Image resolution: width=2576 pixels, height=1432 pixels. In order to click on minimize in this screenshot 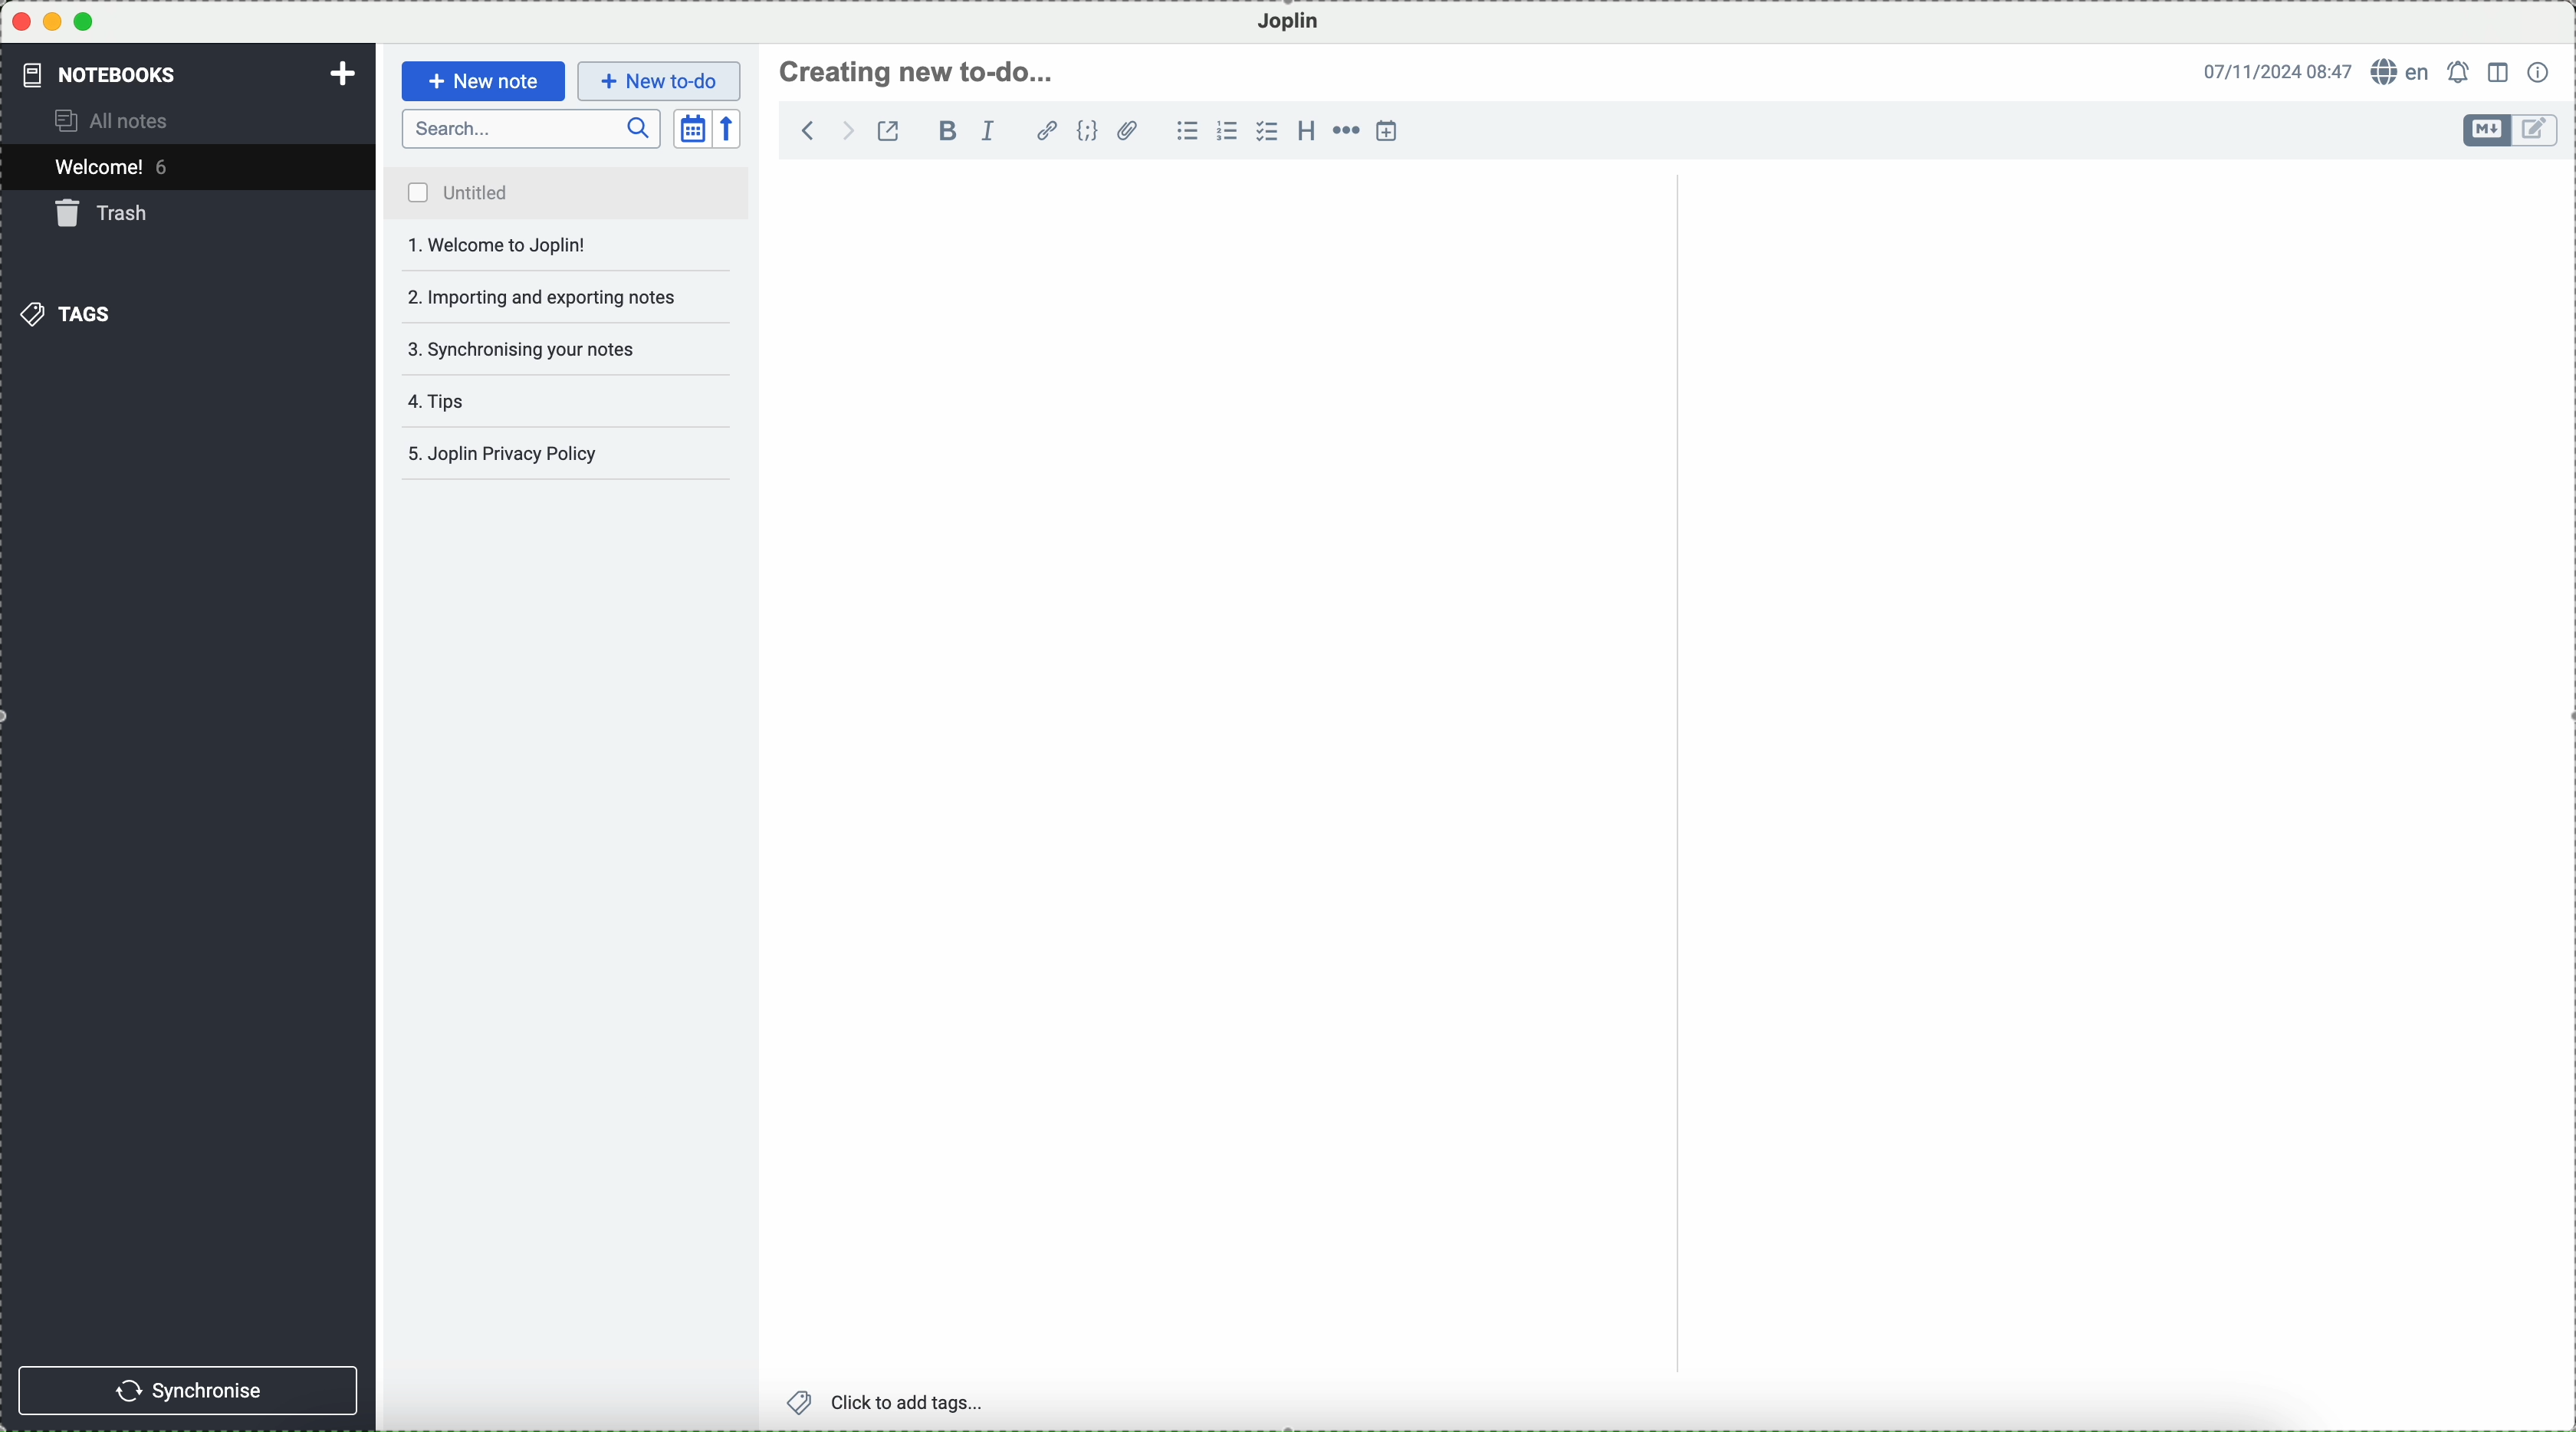, I will do `click(54, 21)`.